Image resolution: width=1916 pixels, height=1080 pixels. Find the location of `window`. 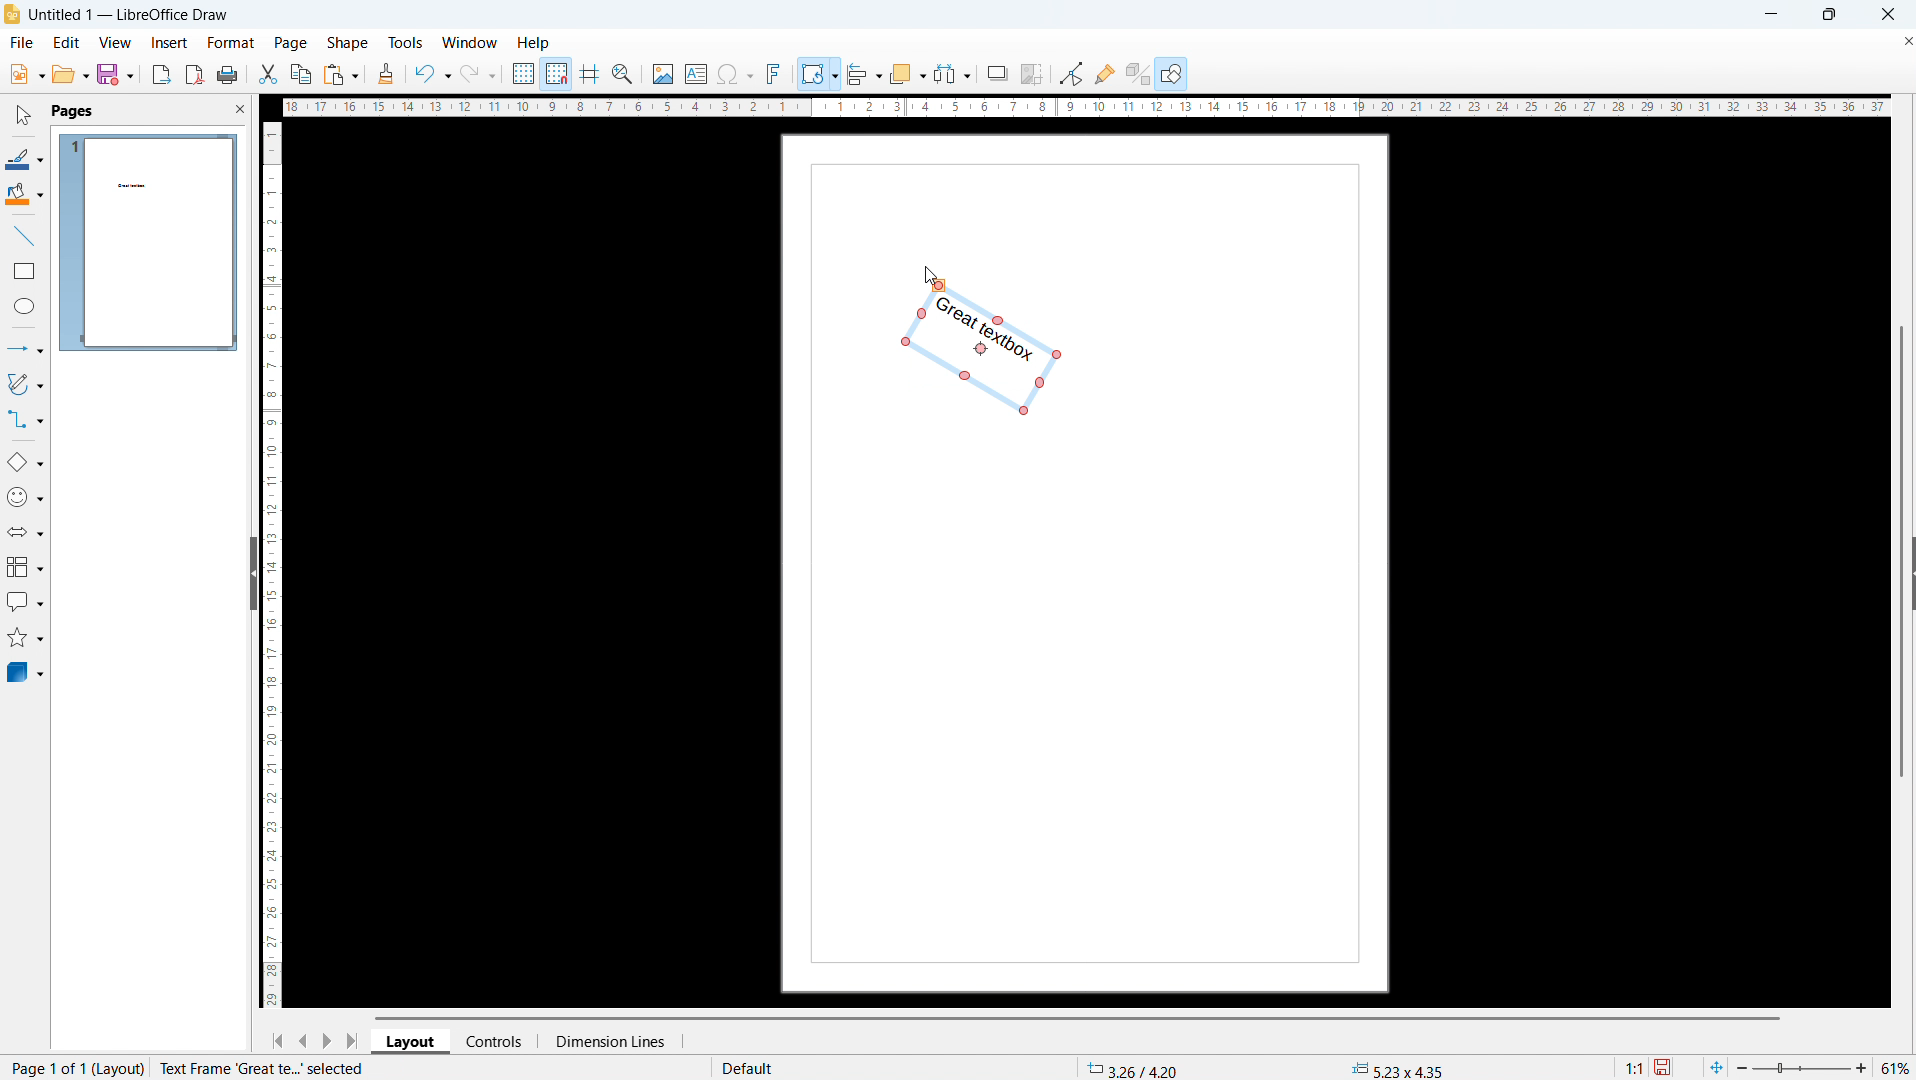

window is located at coordinates (470, 43).